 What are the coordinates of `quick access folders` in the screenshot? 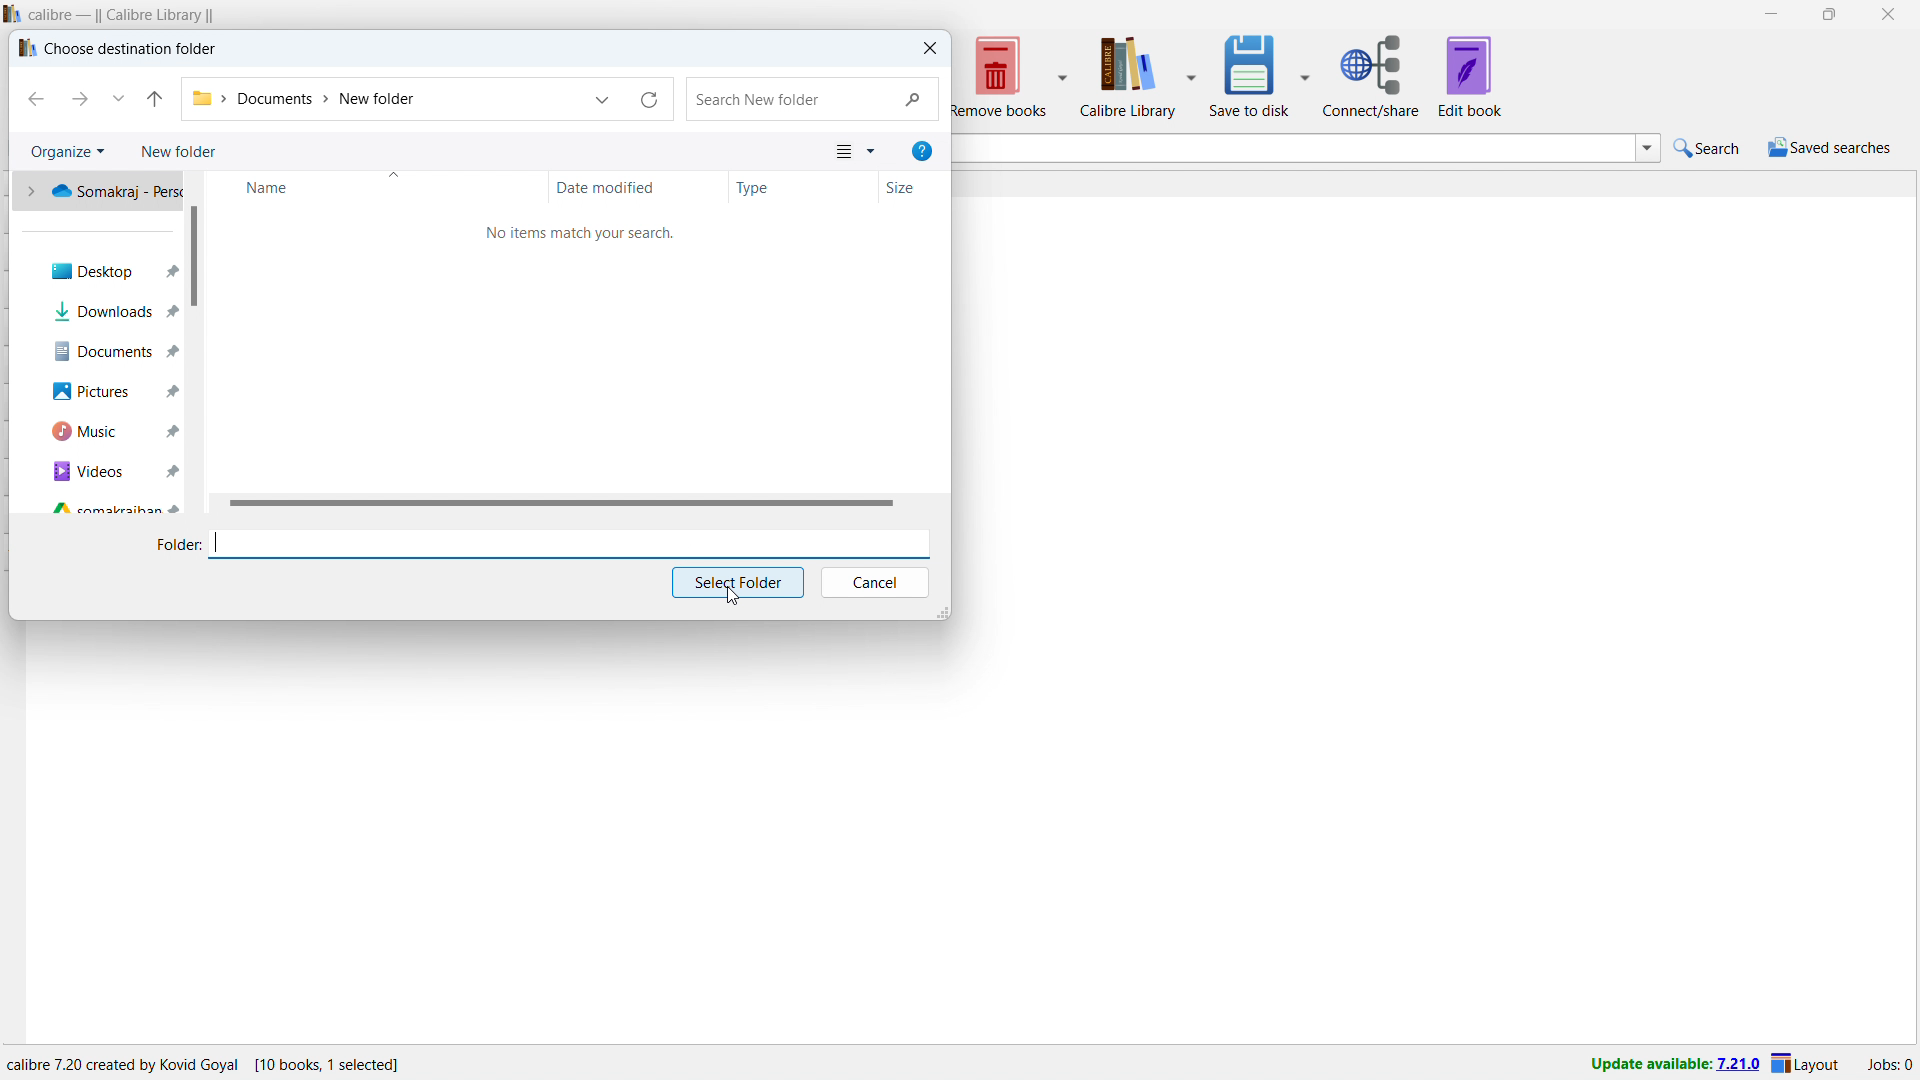 It's located at (95, 343).